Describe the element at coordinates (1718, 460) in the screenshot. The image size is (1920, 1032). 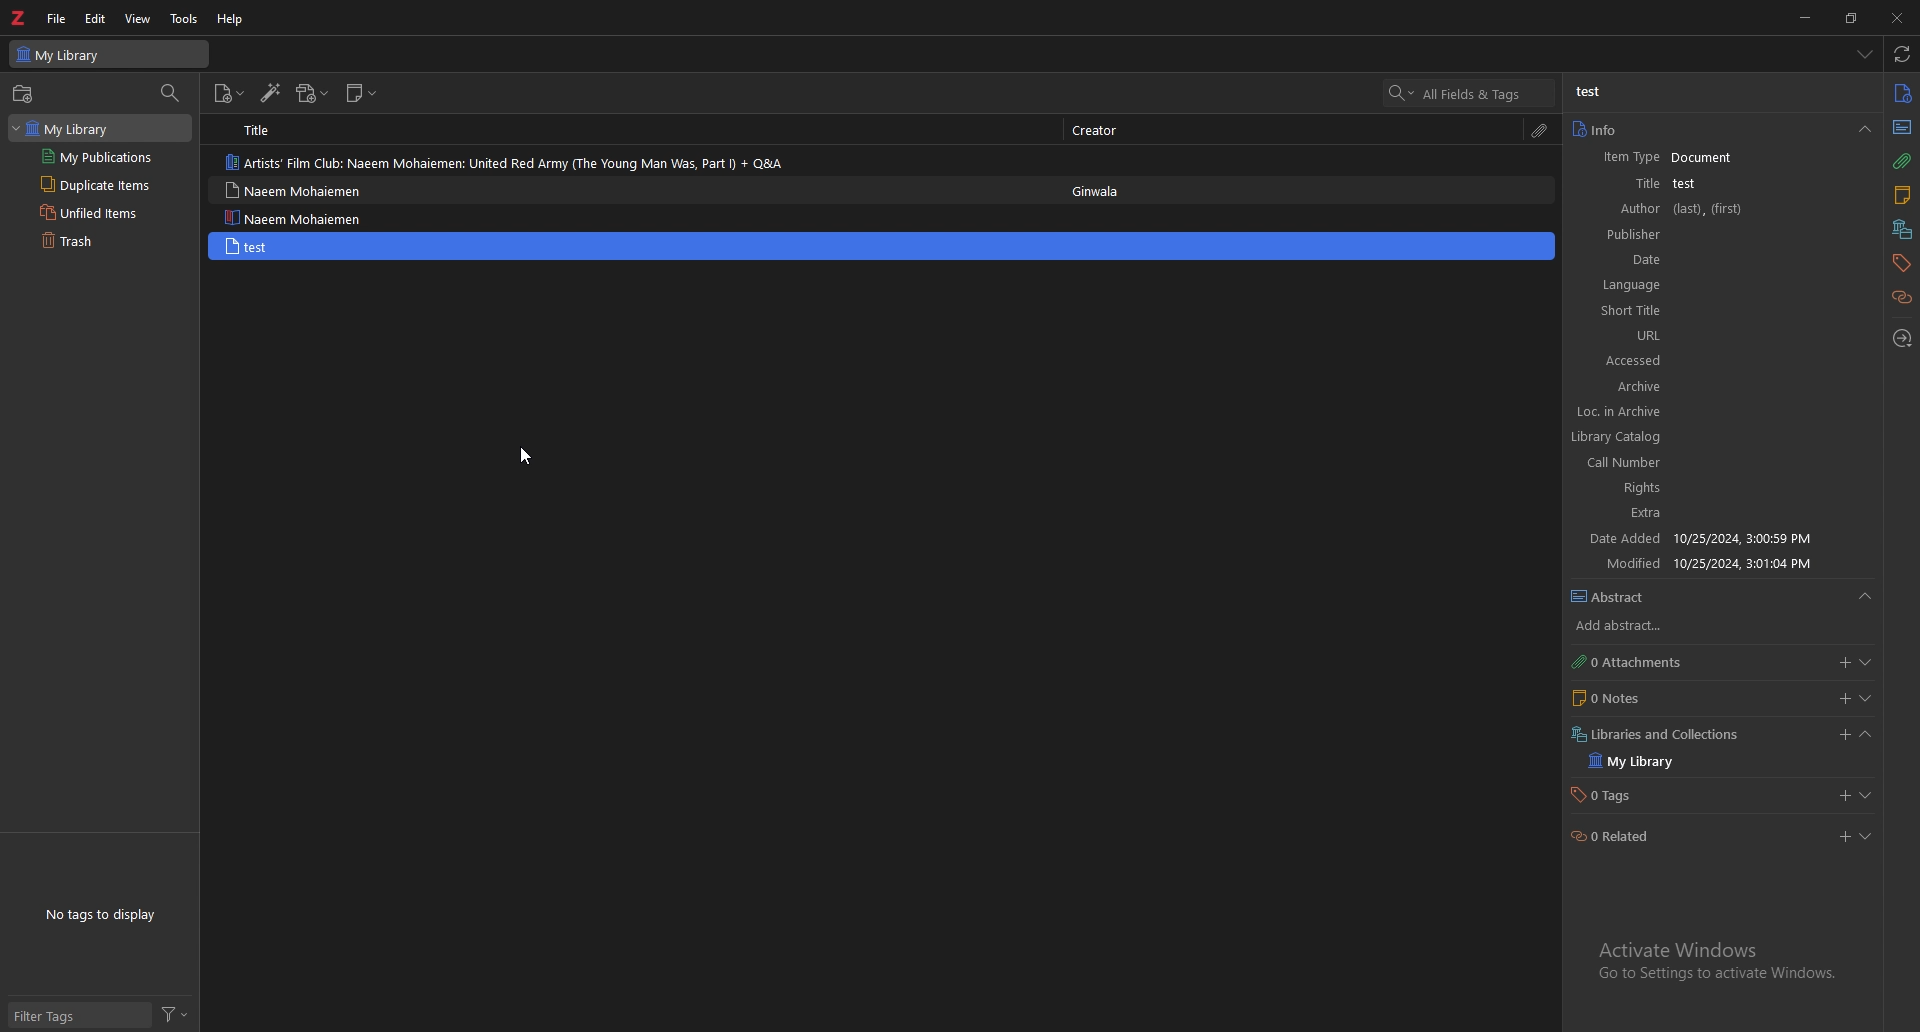
I see `call number input` at that location.